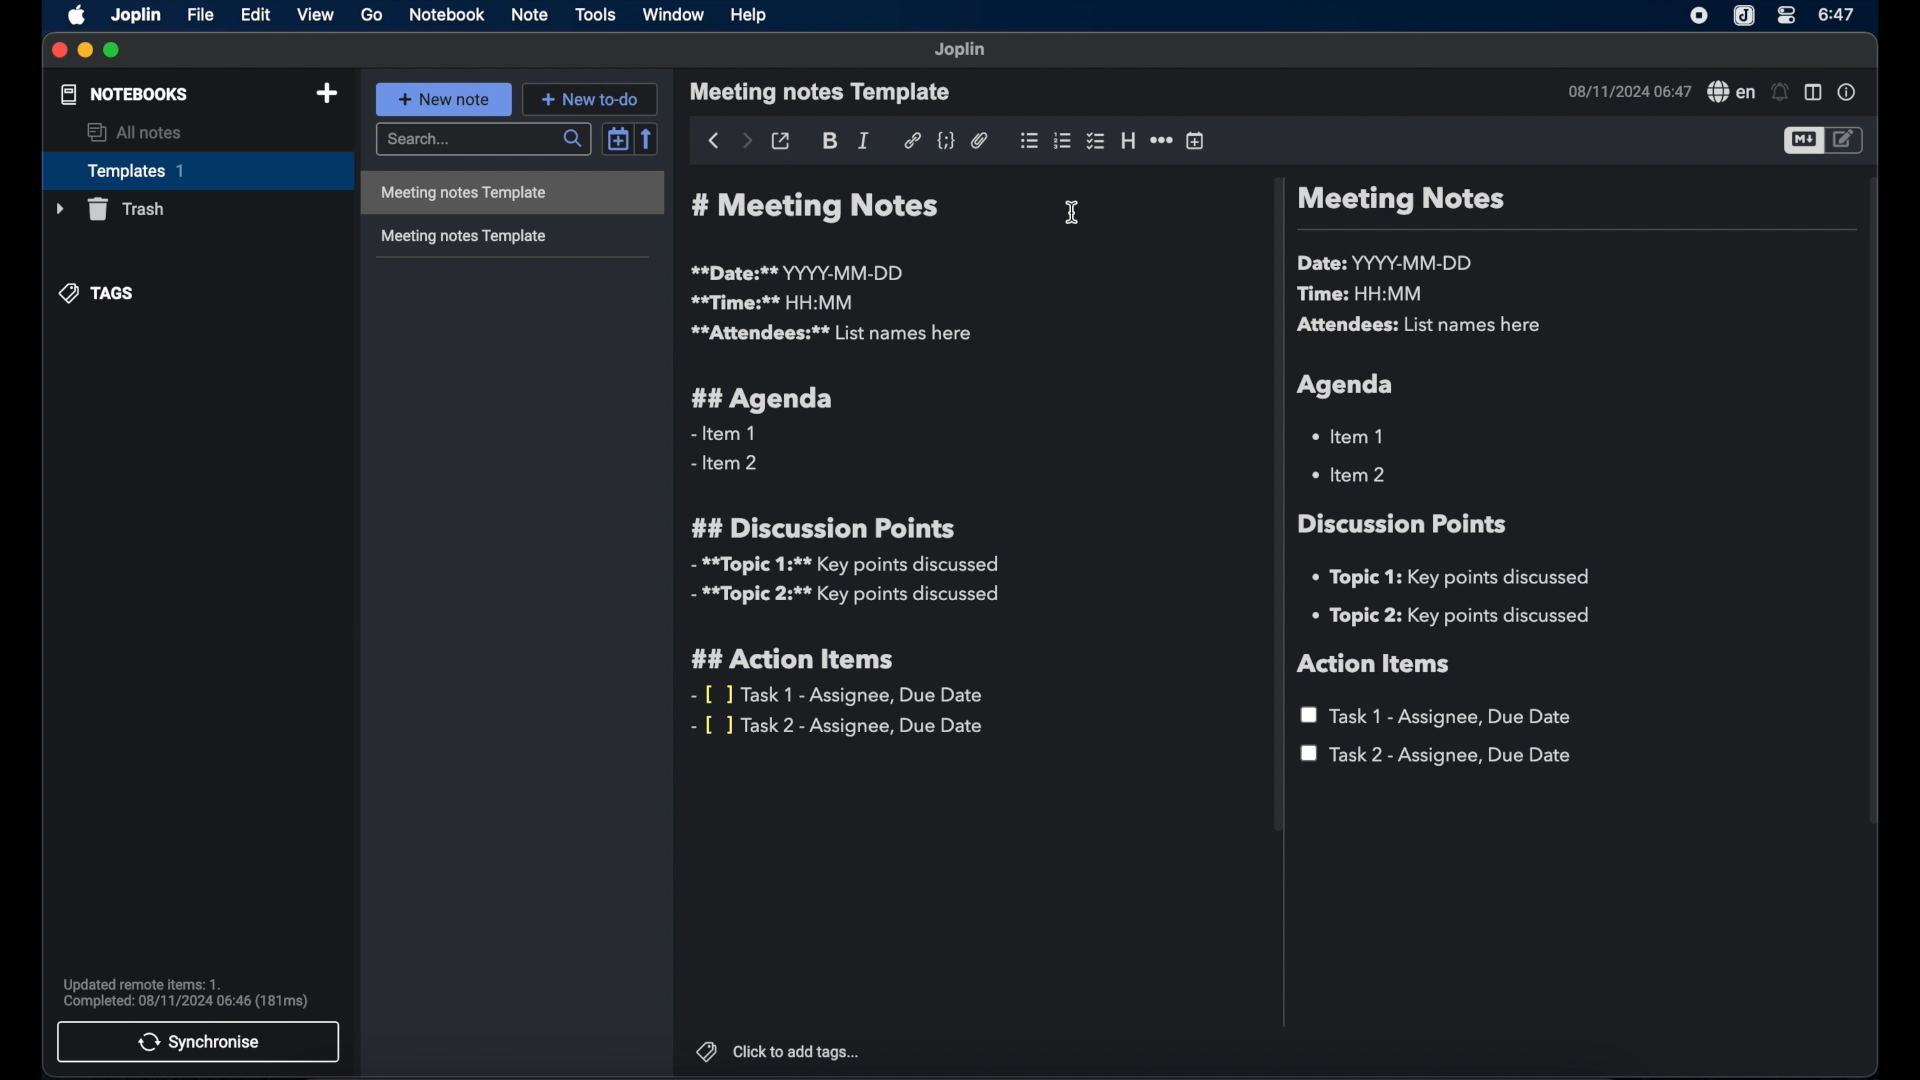 Image resolution: width=1920 pixels, height=1080 pixels. I want to click on Joplin, so click(961, 50).